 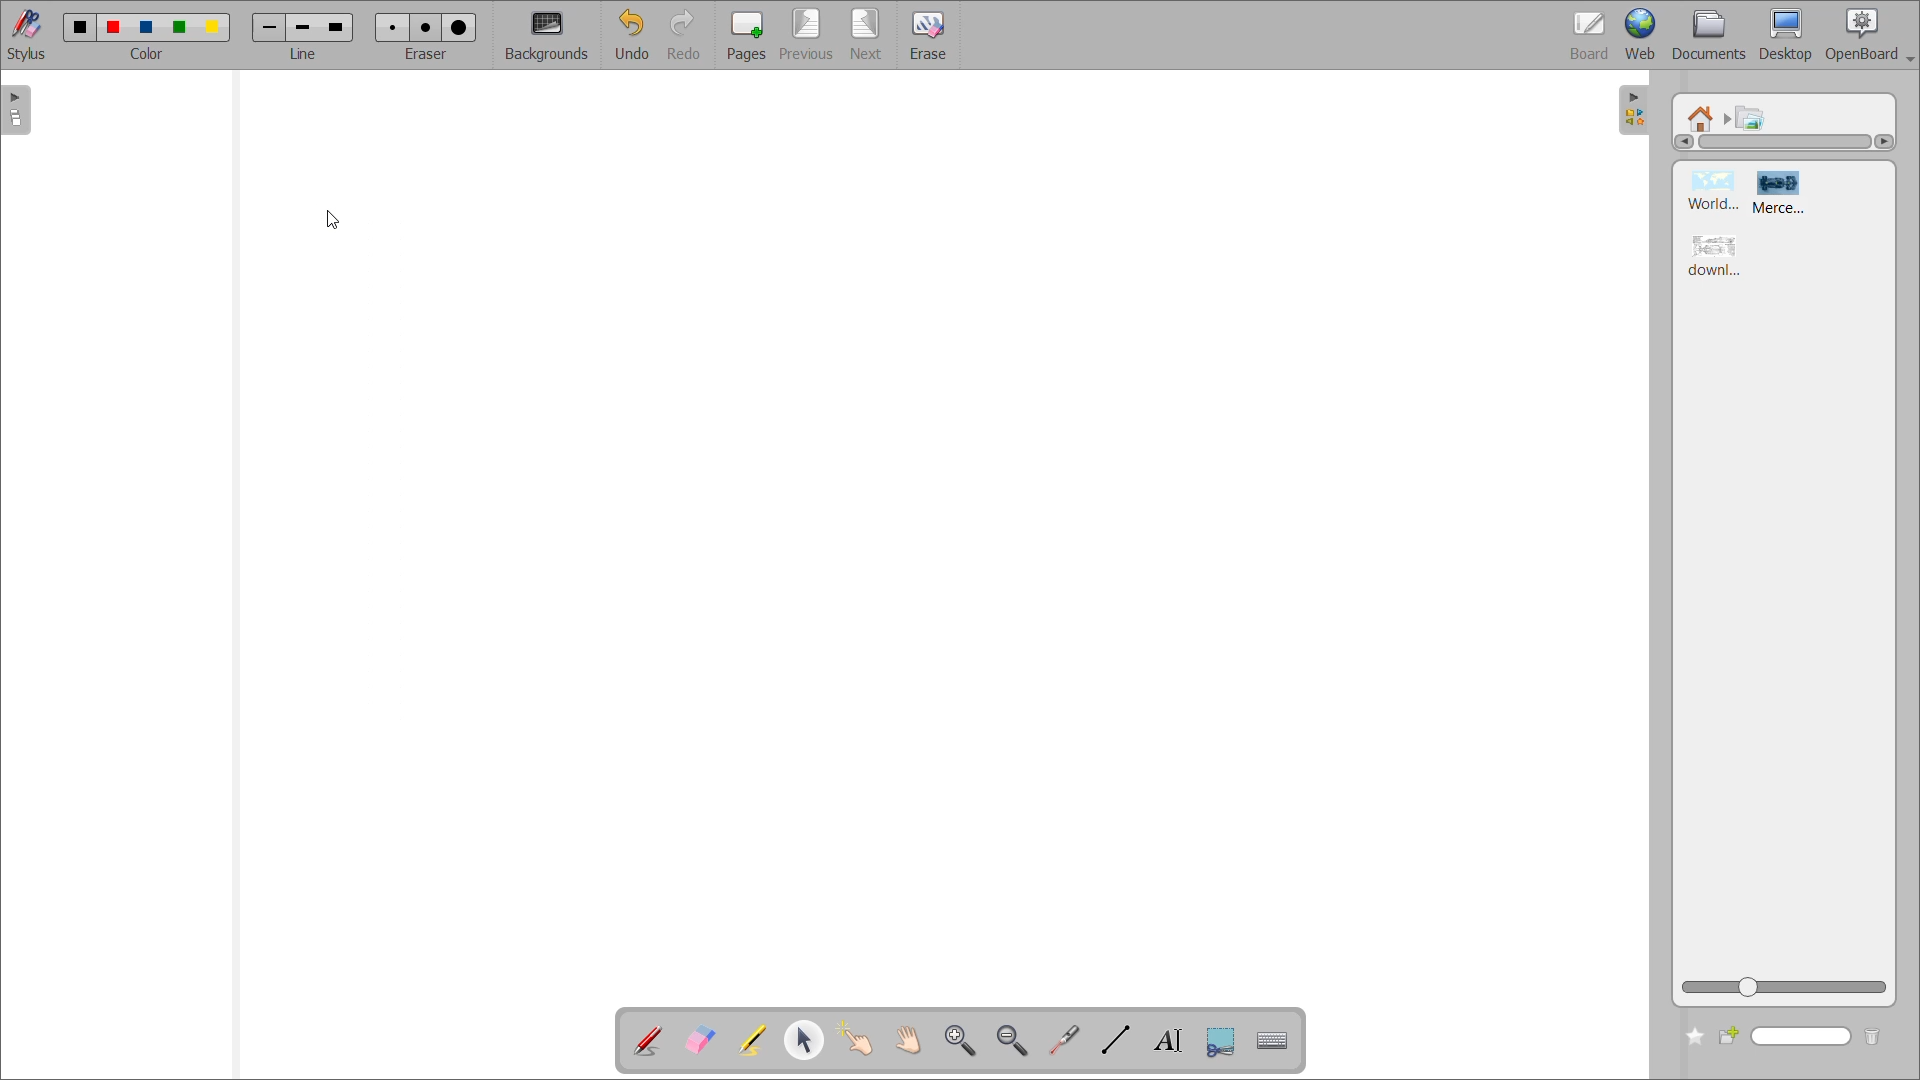 What do you see at coordinates (1014, 1042) in the screenshot?
I see `zoom out` at bounding box center [1014, 1042].